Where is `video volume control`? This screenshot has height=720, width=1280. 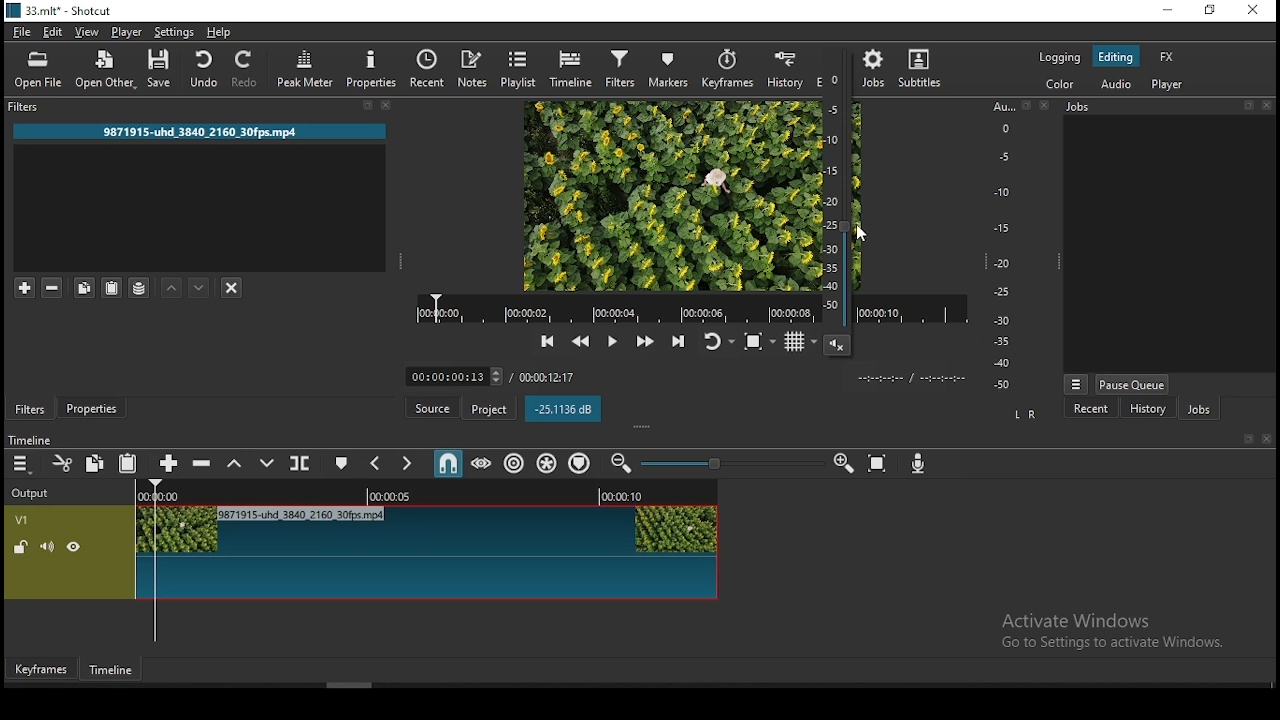
video volume control is located at coordinates (835, 209).